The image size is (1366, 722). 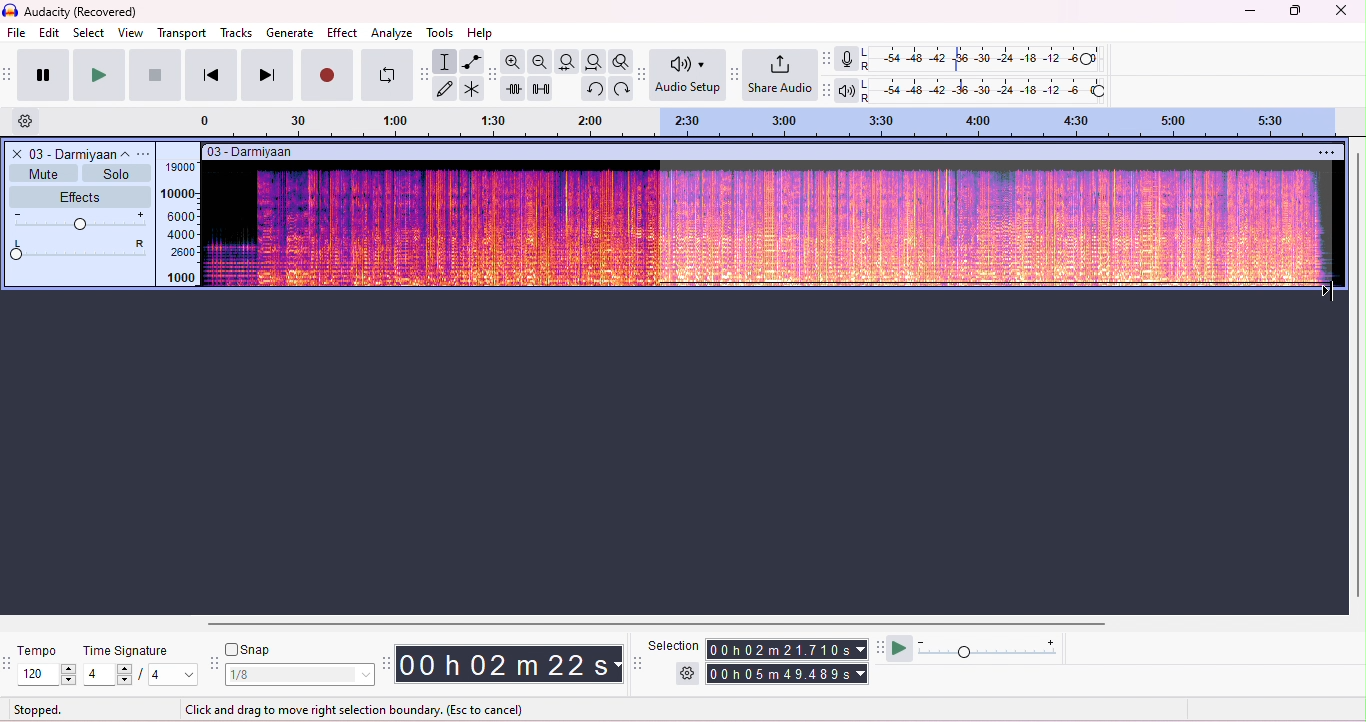 What do you see at coordinates (1247, 13) in the screenshot?
I see `minimize` at bounding box center [1247, 13].